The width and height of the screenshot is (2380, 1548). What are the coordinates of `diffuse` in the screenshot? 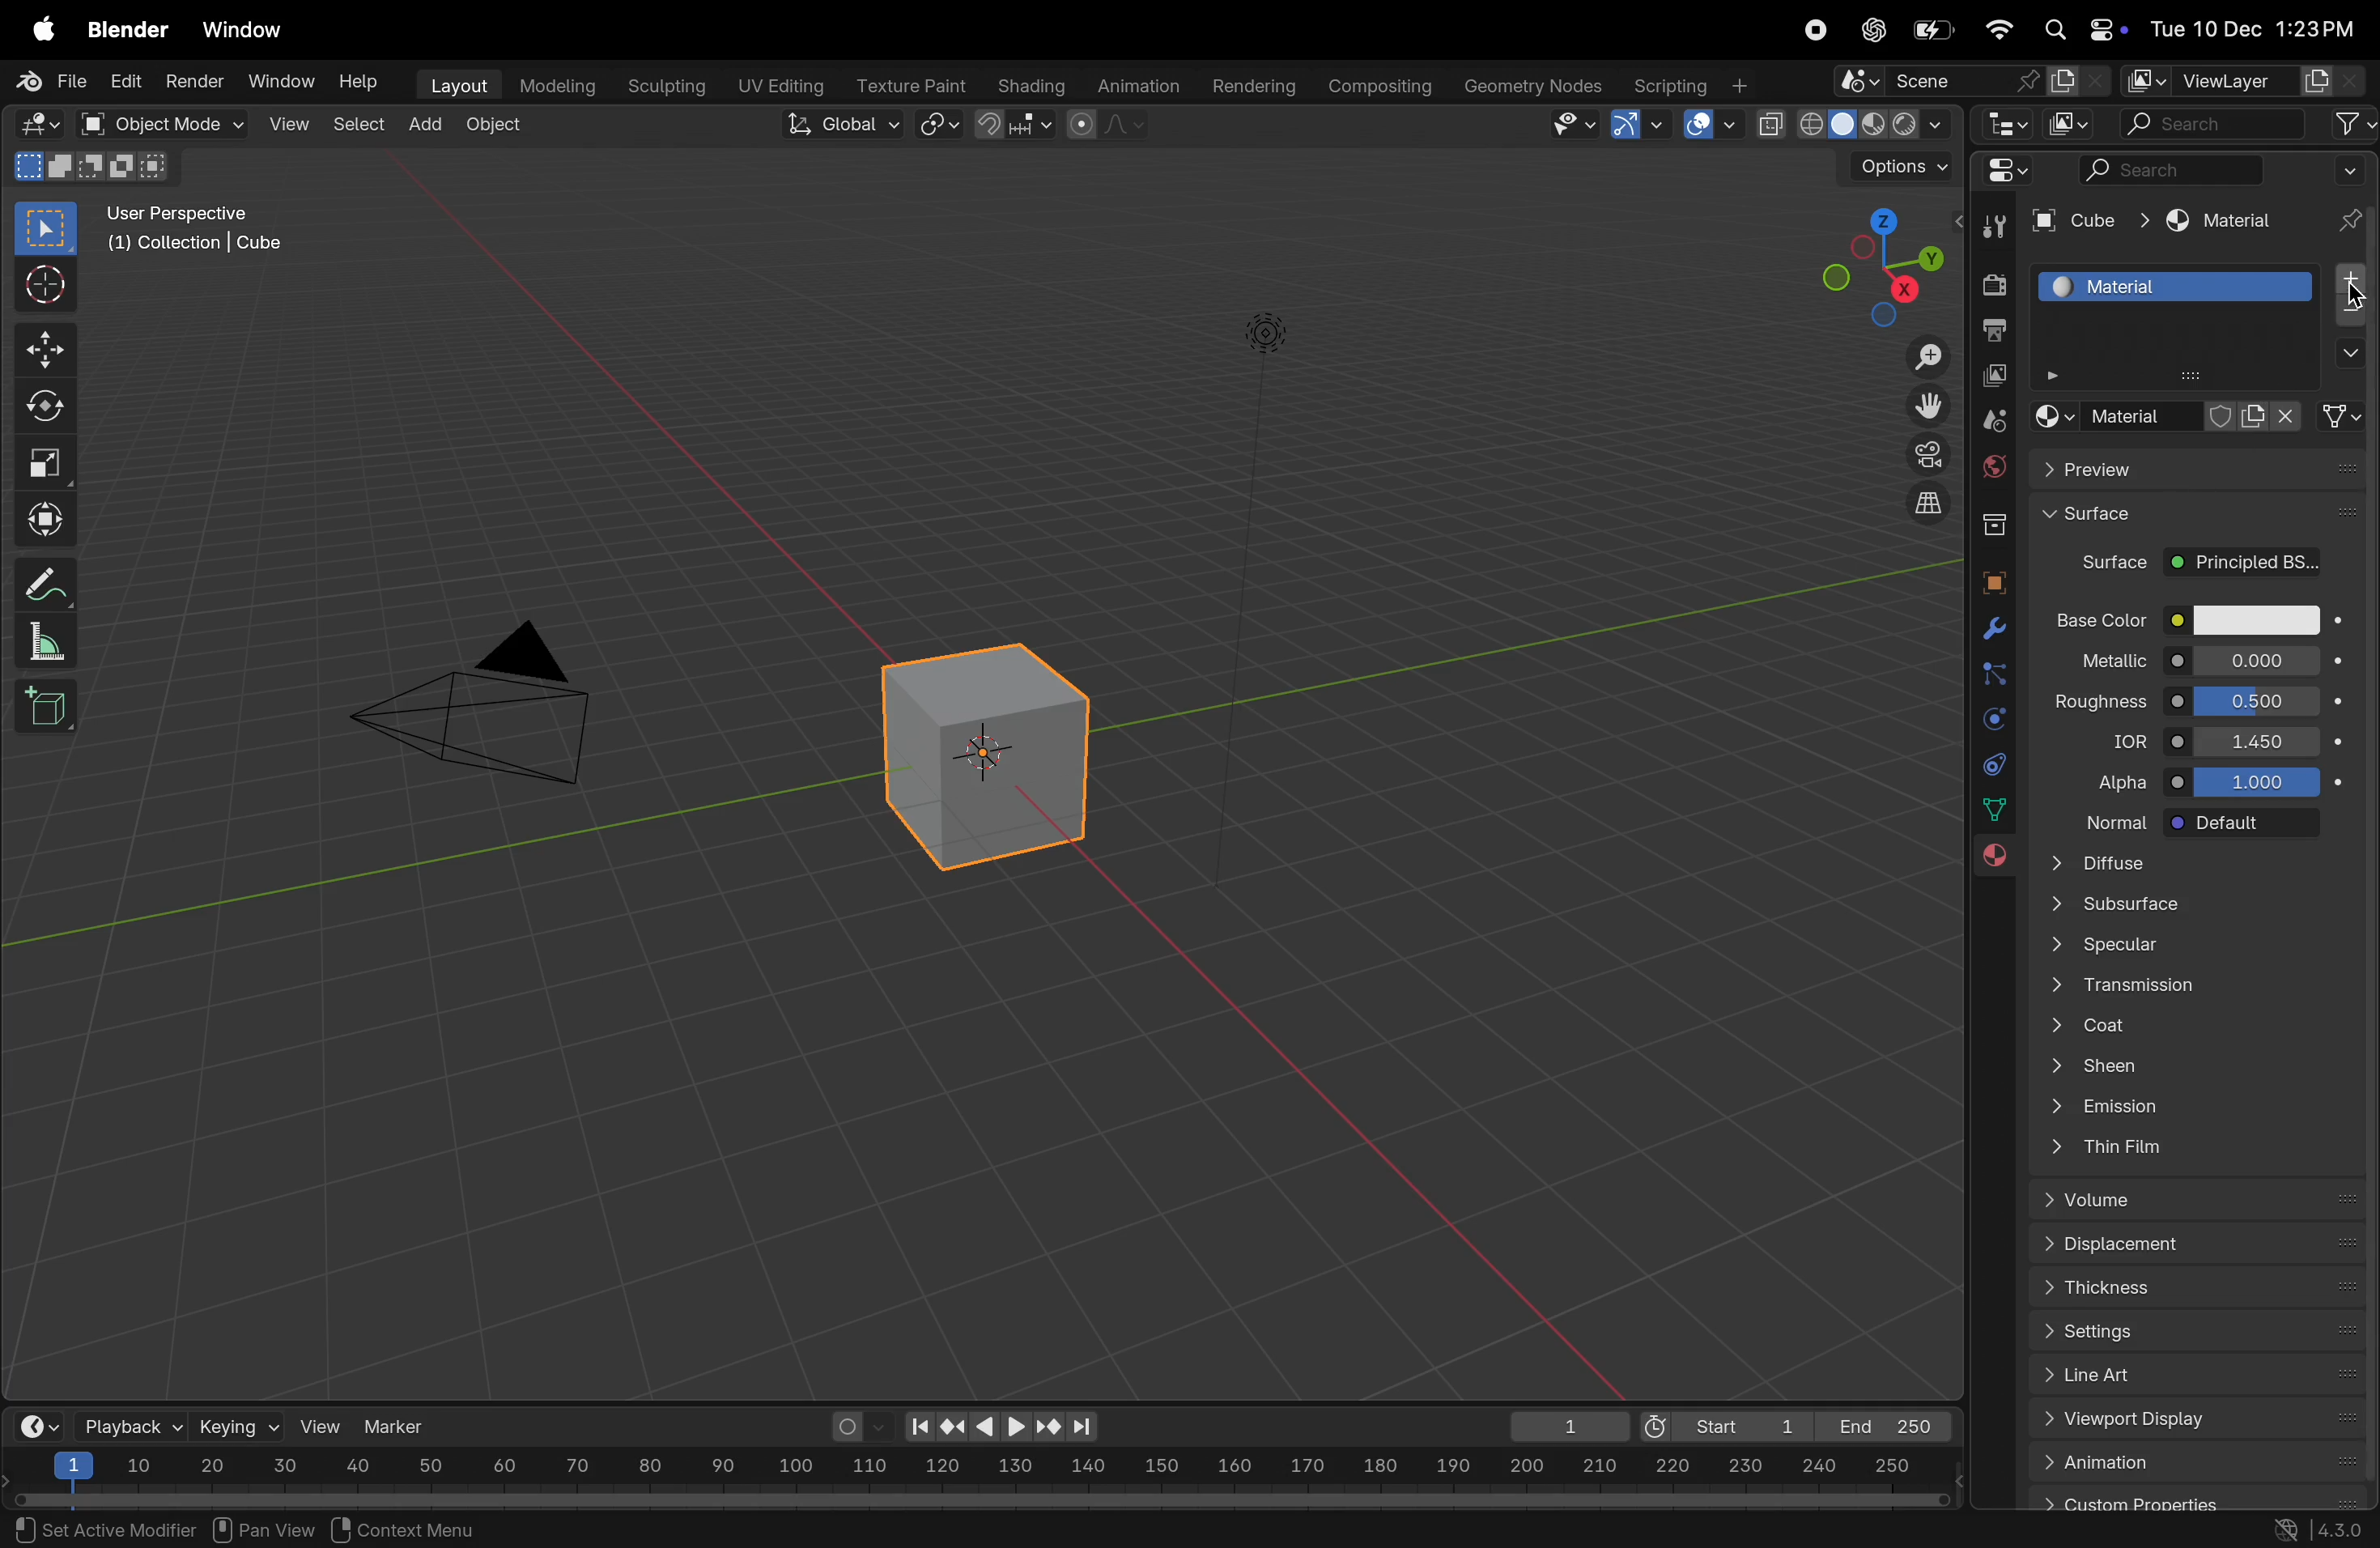 It's located at (2202, 868).